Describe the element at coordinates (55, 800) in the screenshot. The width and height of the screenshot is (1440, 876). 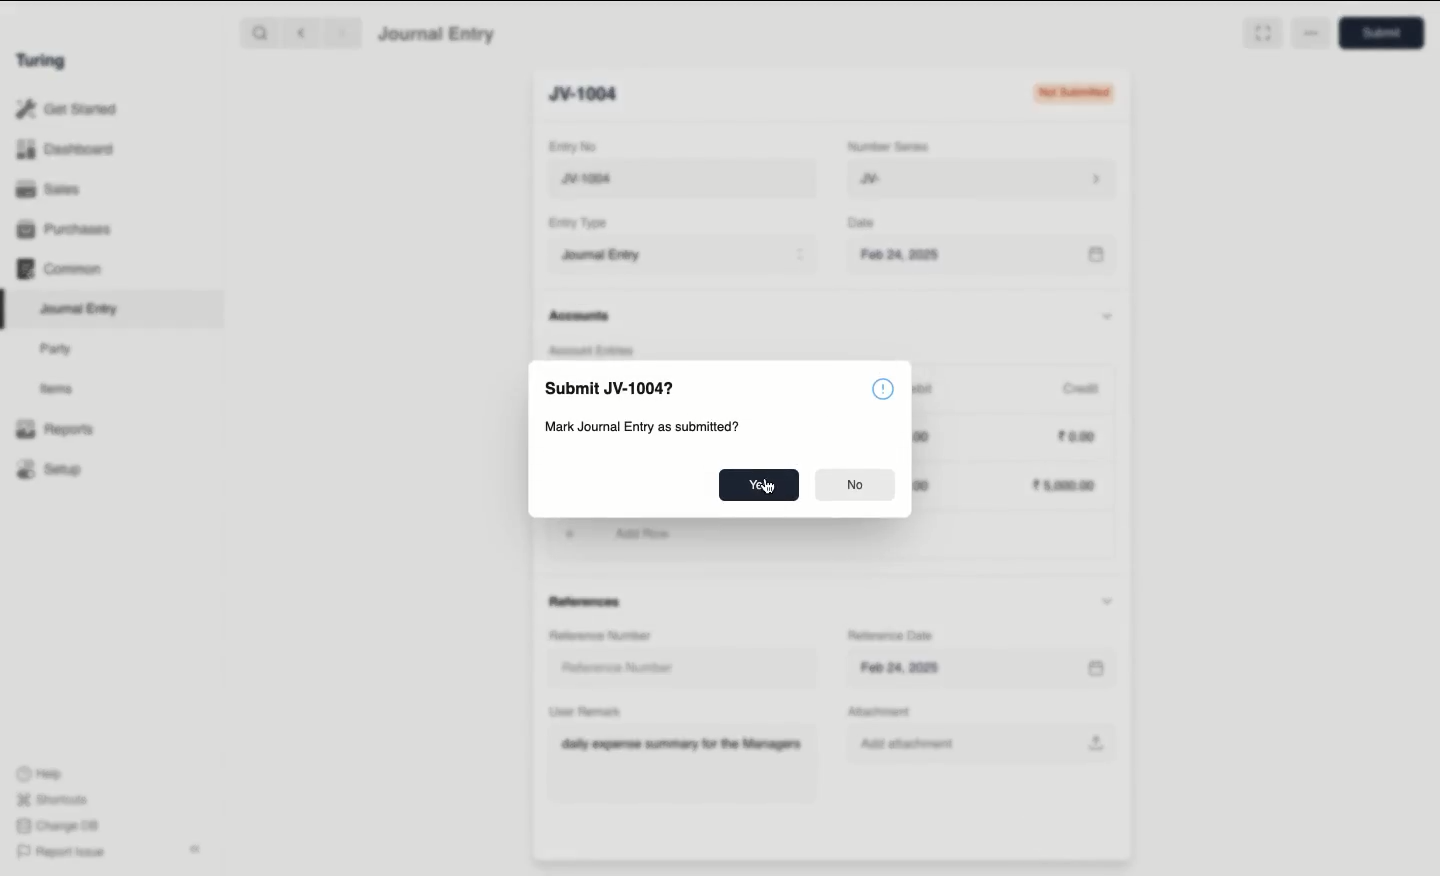
I see `Shortcuts` at that location.